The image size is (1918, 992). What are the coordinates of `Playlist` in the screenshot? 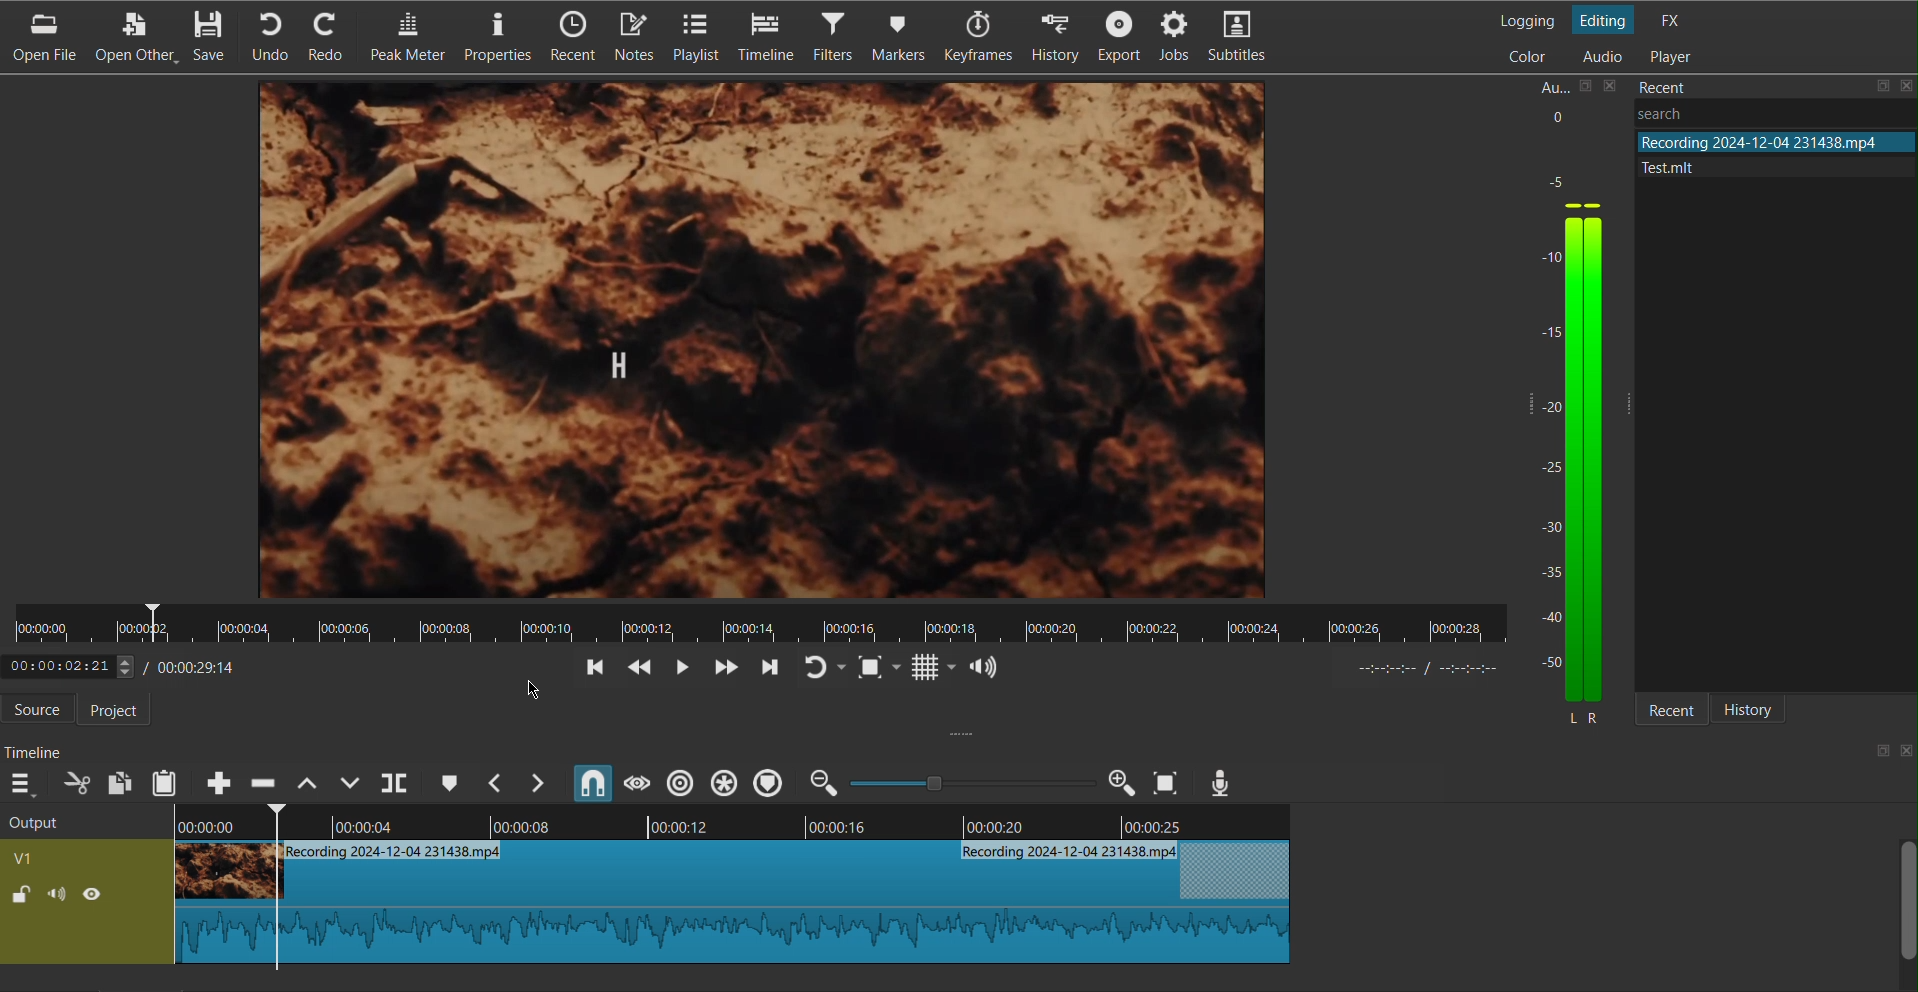 It's located at (702, 36).